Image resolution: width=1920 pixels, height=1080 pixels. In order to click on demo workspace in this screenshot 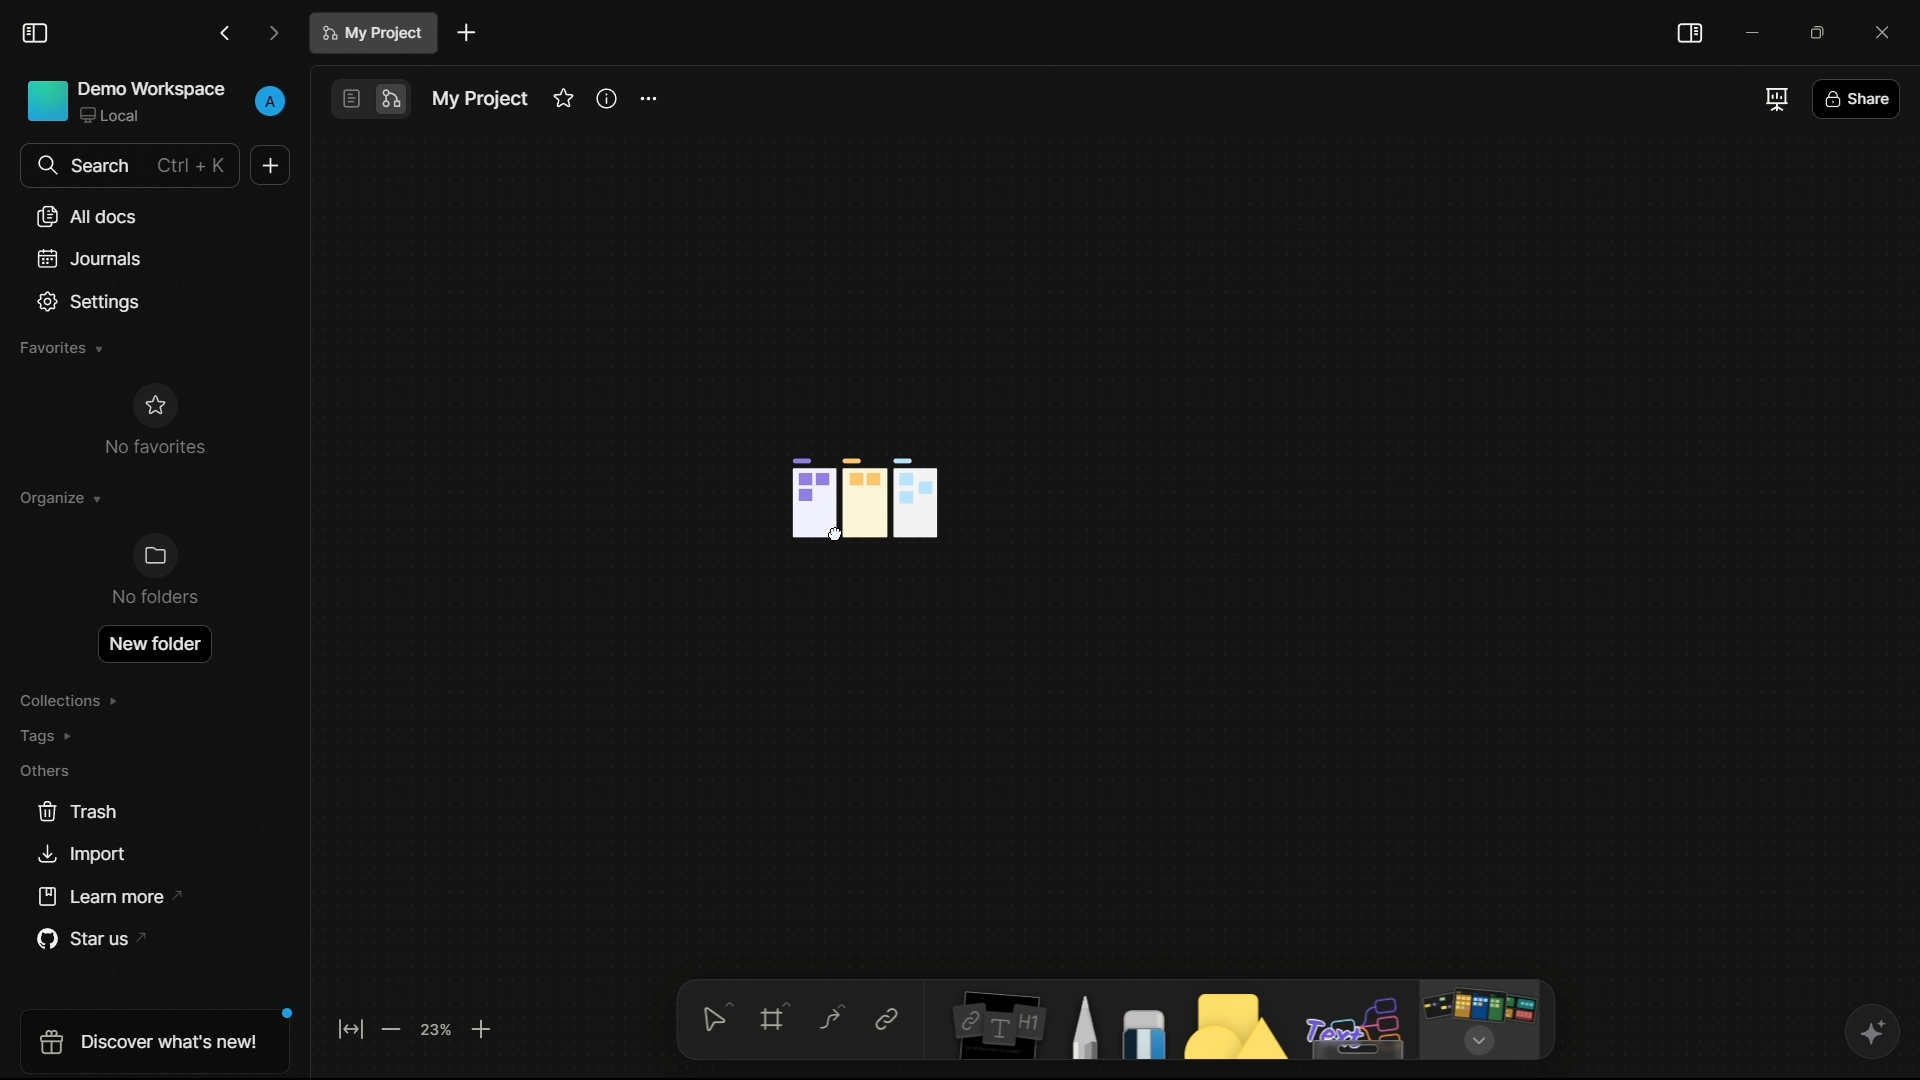, I will do `click(127, 103)`.